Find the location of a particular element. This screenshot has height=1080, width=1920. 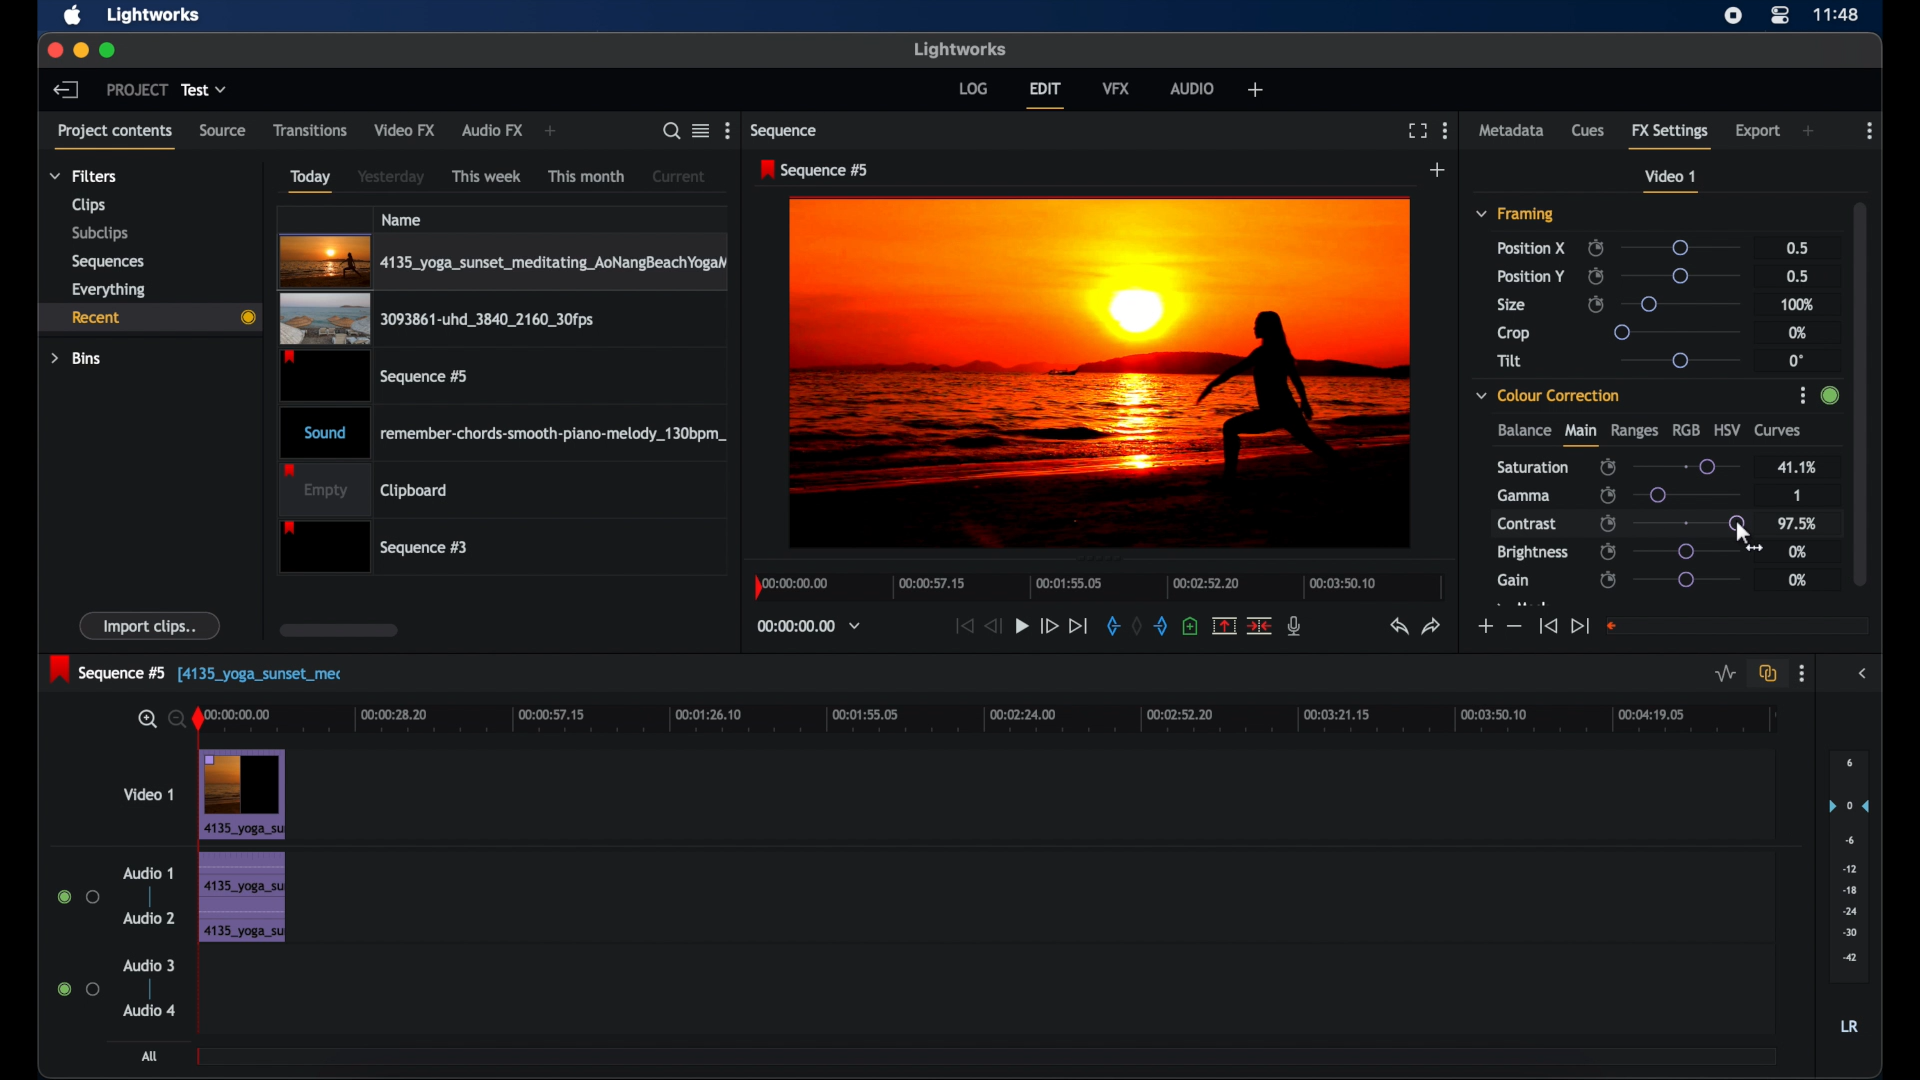

0% is located at coordinates (1799, 332).